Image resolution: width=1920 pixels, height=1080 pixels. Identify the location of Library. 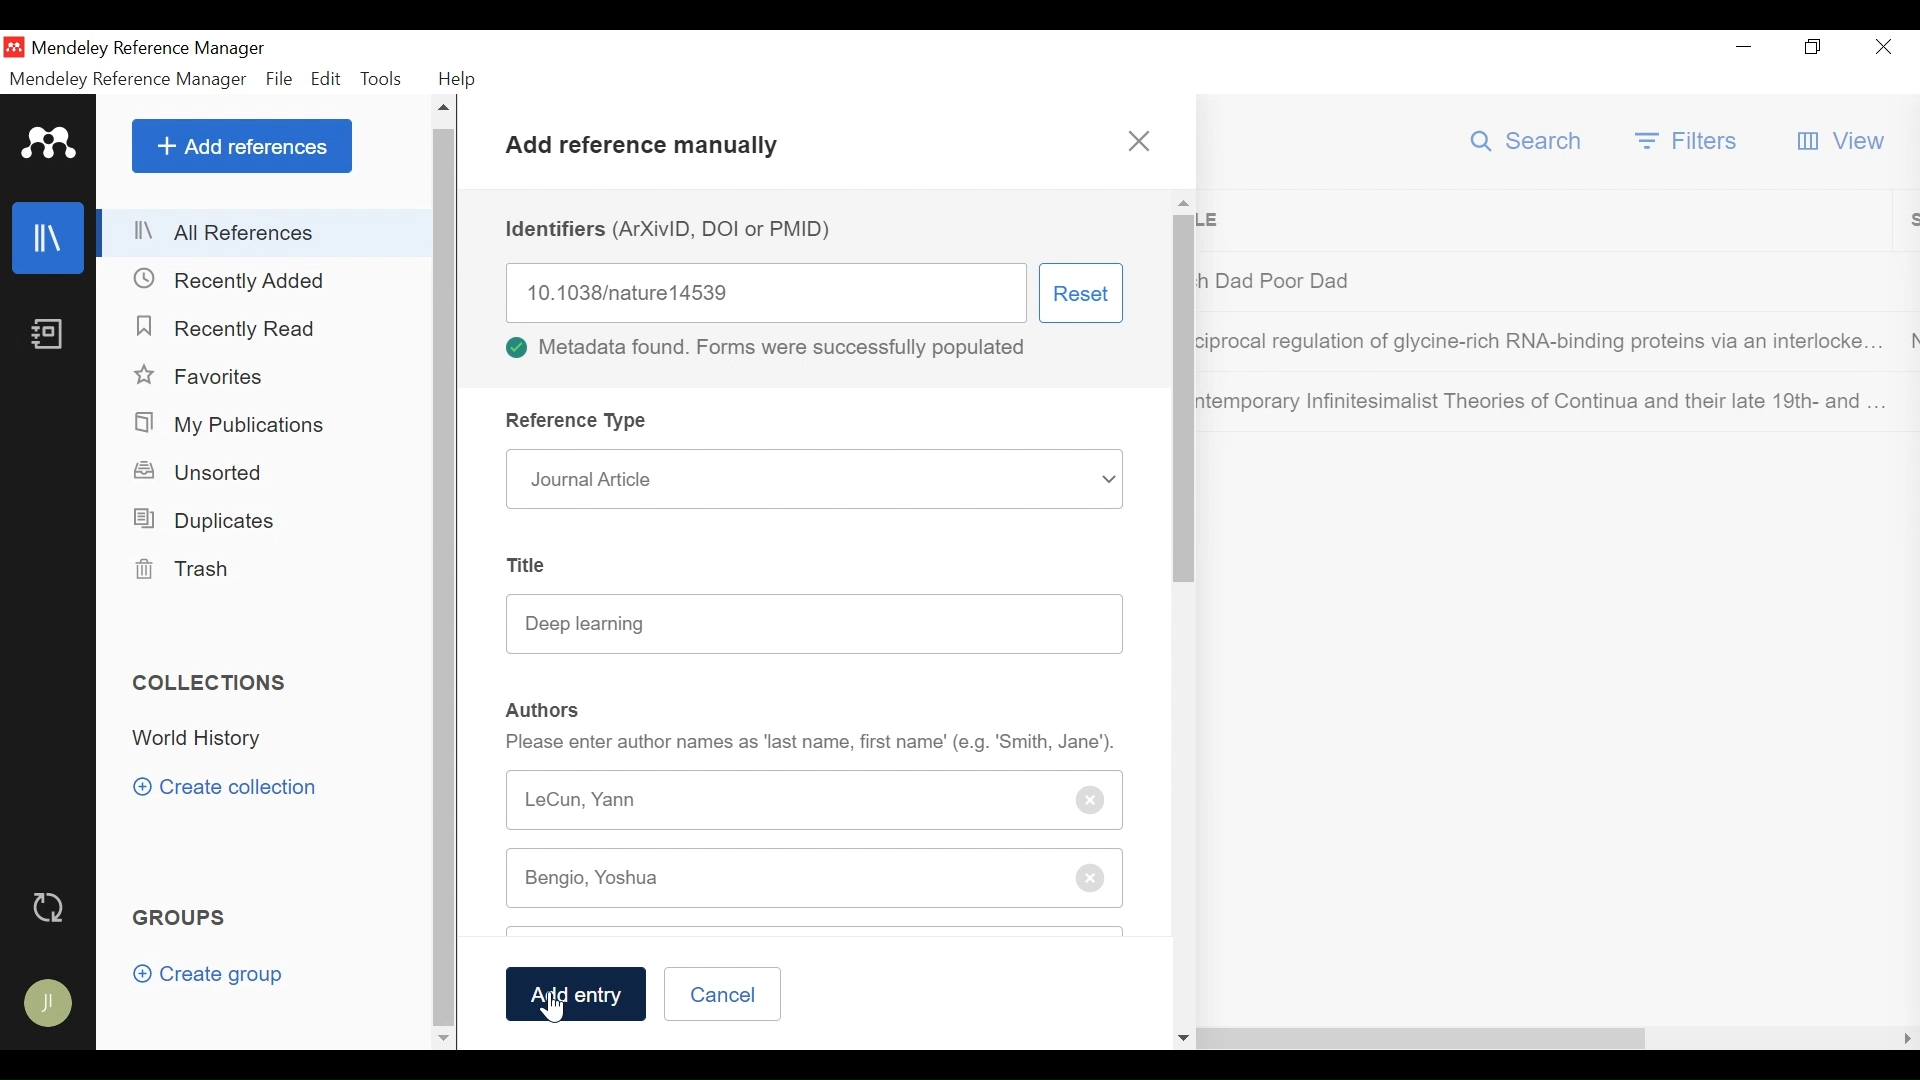
(50, 237).